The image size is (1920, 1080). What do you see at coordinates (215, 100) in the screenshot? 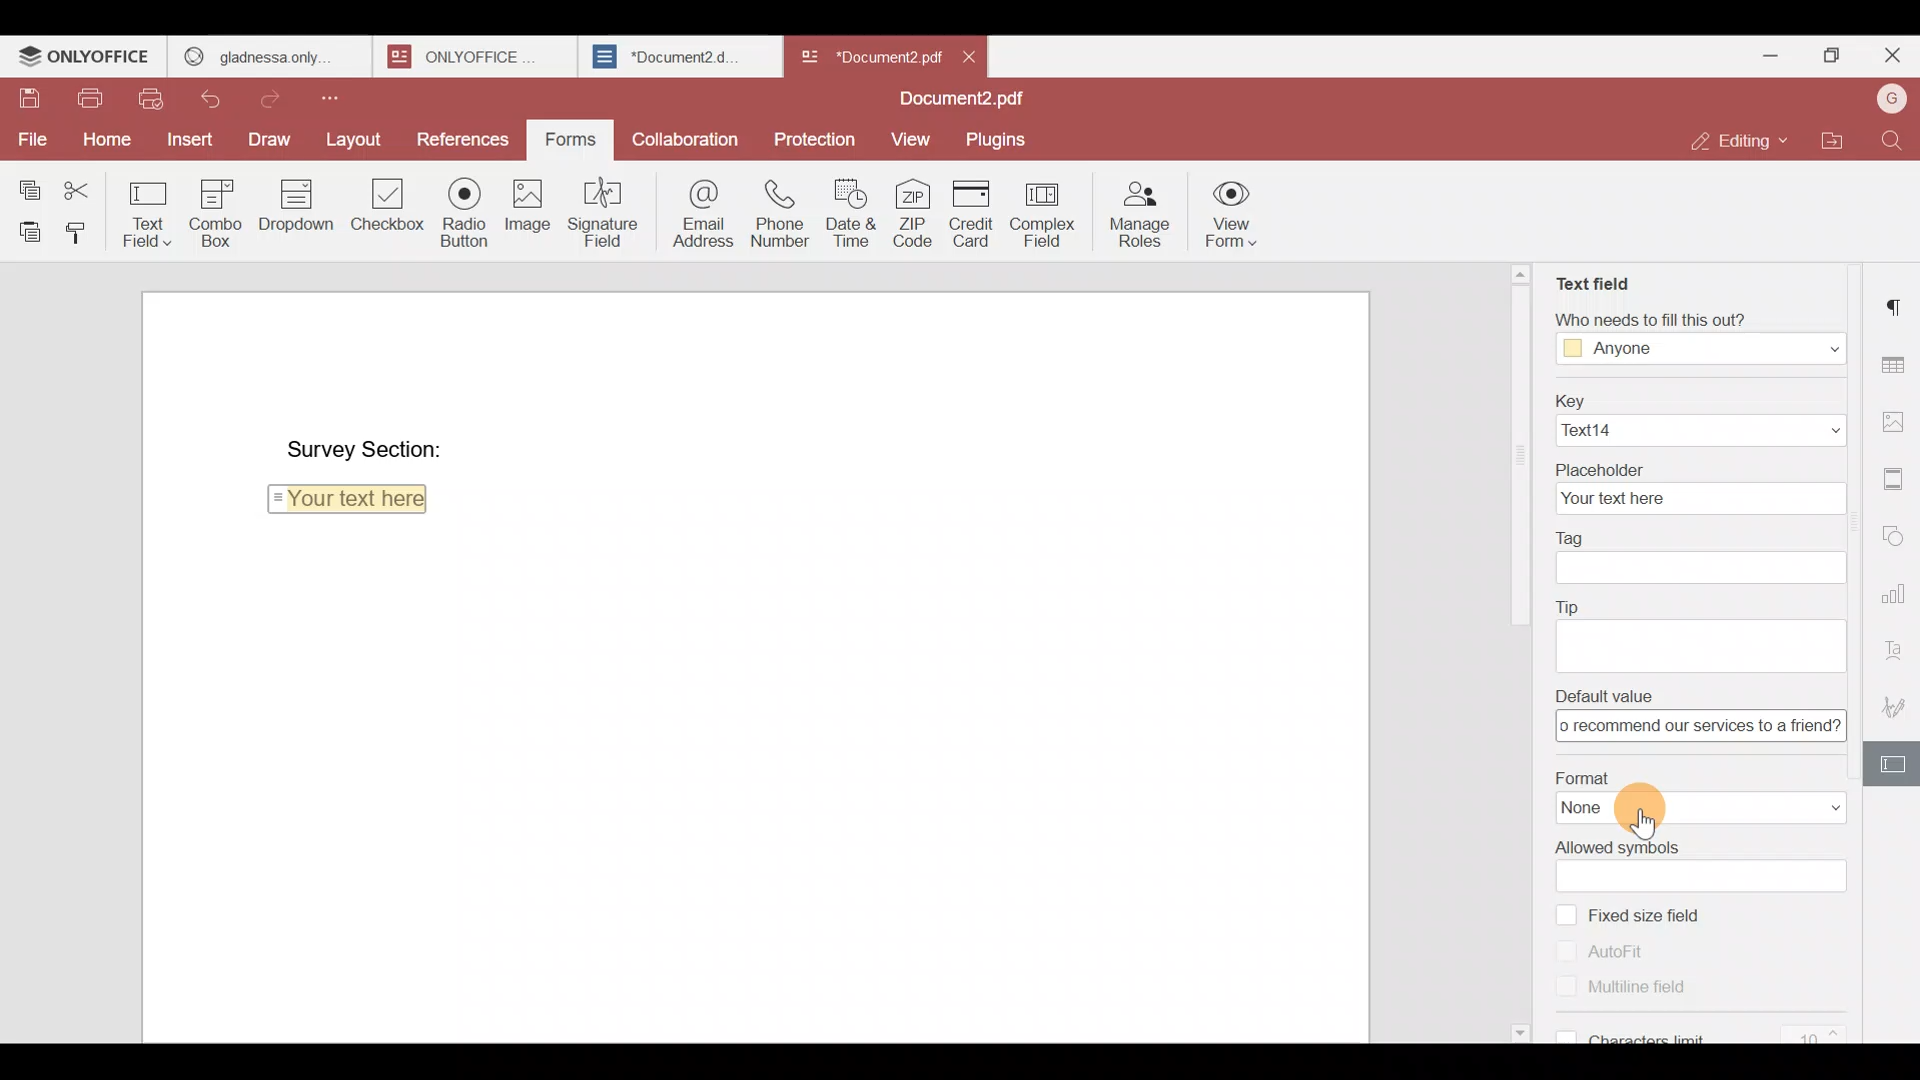
I see `Undo` at bounding box center [215, 100].